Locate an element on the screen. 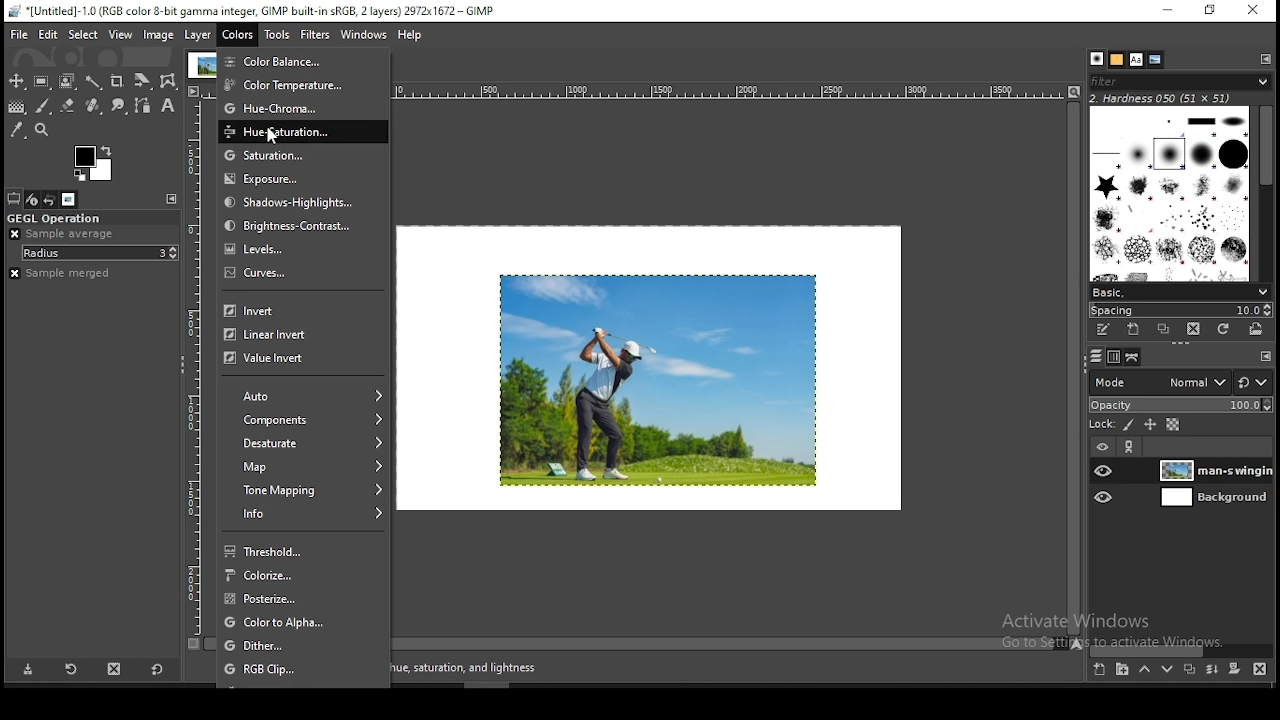 The height and width of the screenshot is (720, 1280). scroll bar is located at coordinates (1266, 193).